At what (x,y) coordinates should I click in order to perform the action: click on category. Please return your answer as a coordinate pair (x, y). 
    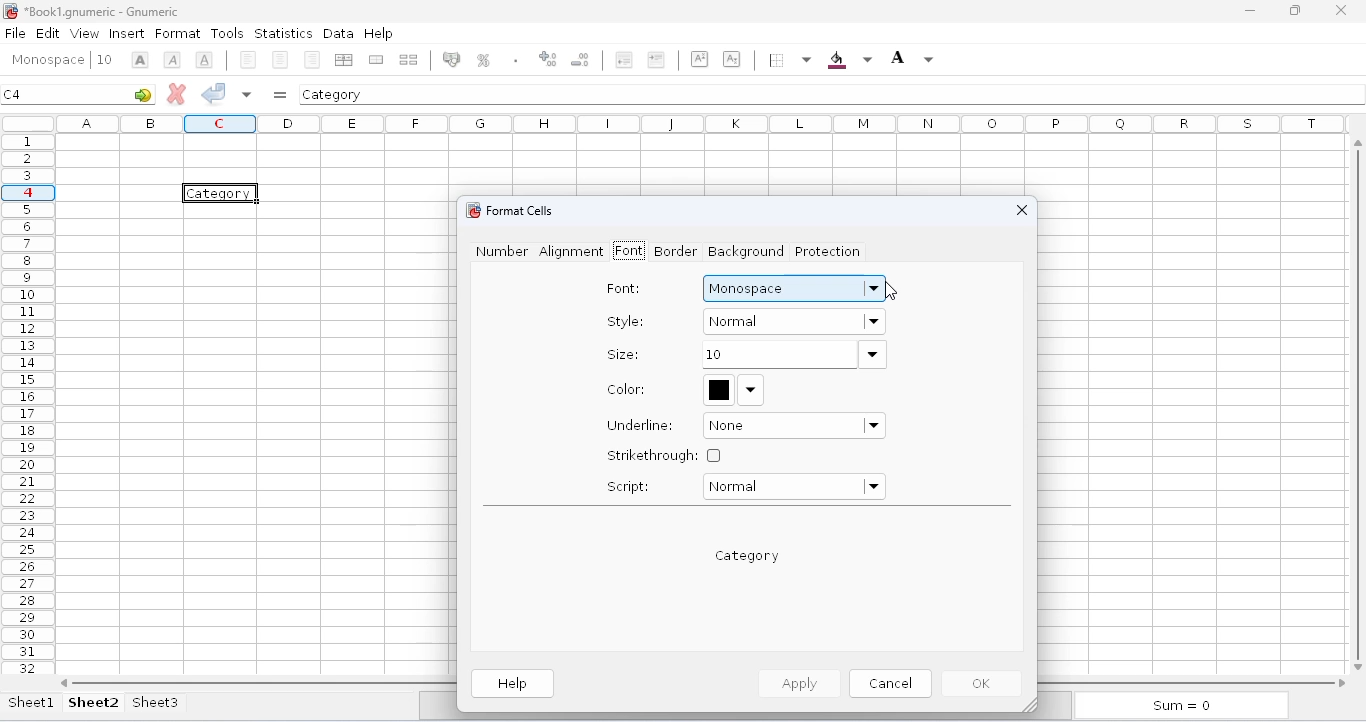
    Looking at the image, I should click on (333, 94).